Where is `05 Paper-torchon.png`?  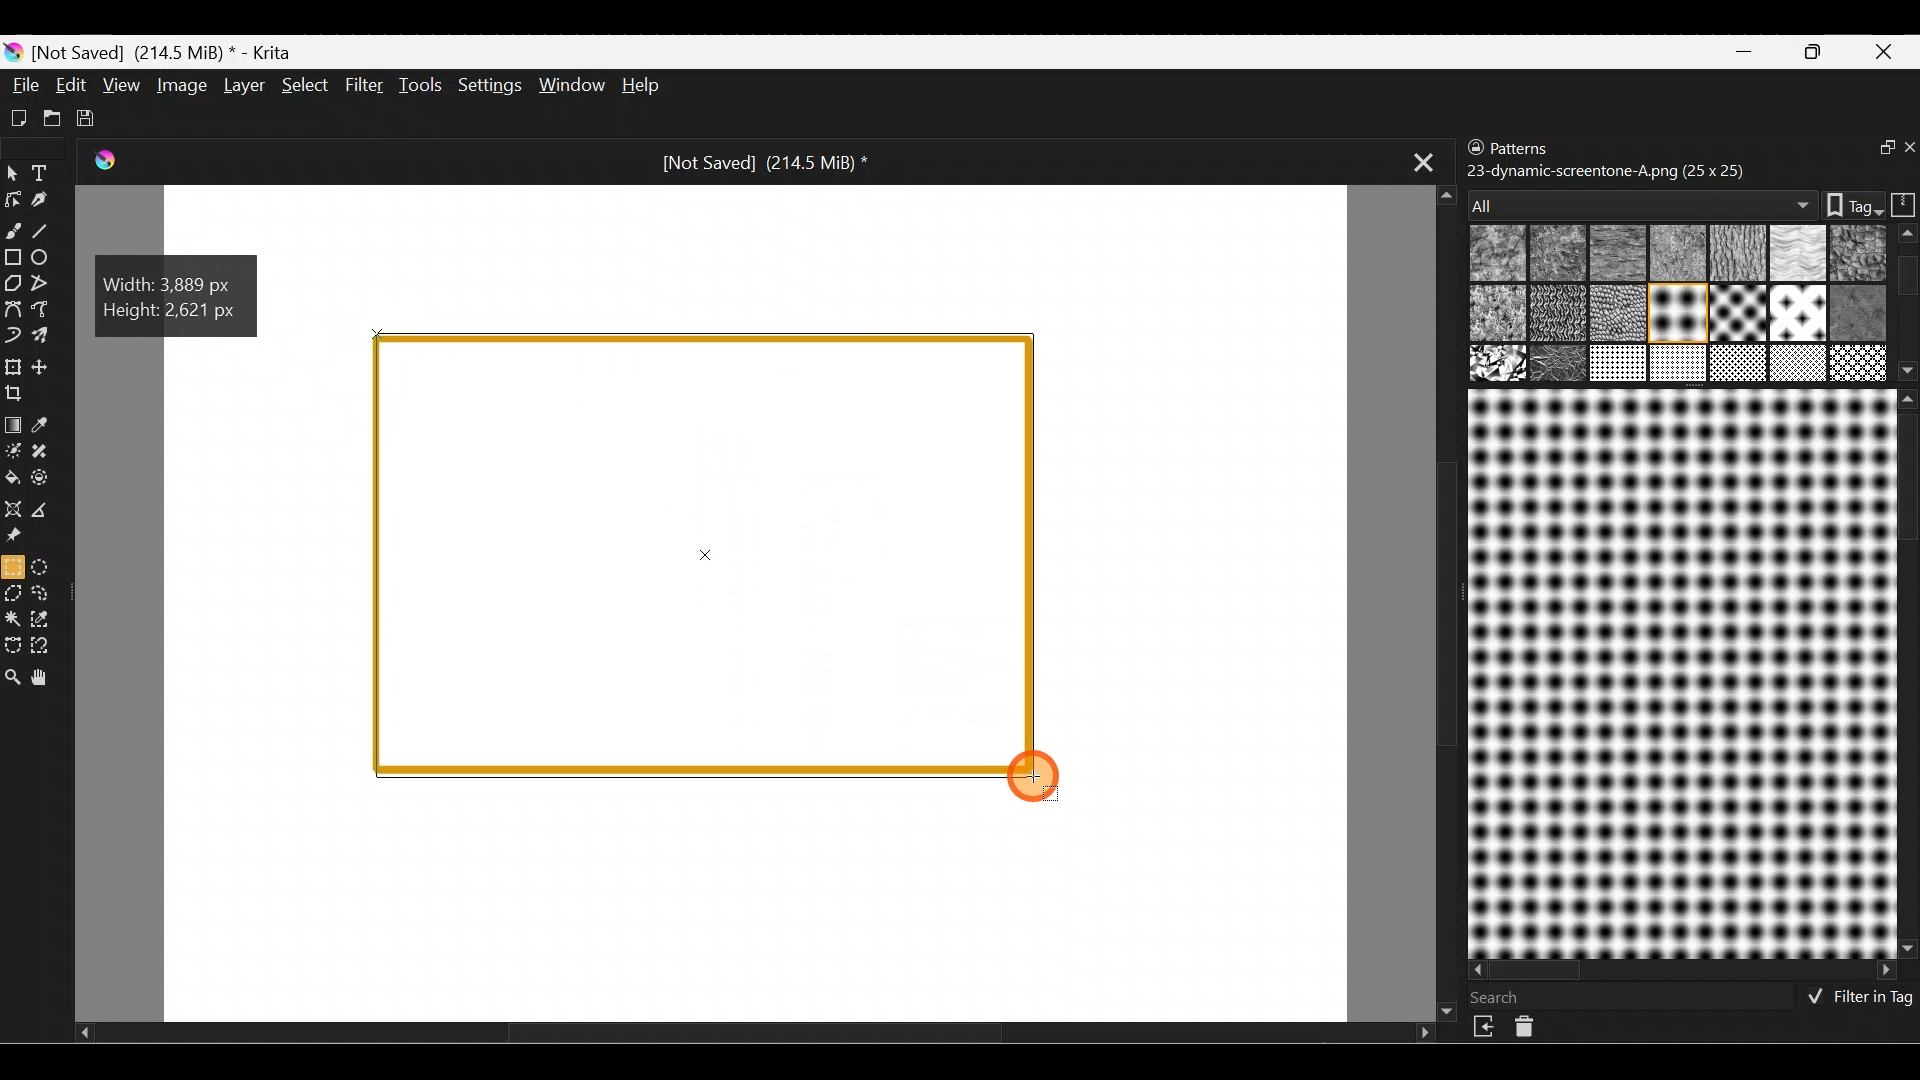
05 Paper-torchon.png is located at coordinates (1792, 255).